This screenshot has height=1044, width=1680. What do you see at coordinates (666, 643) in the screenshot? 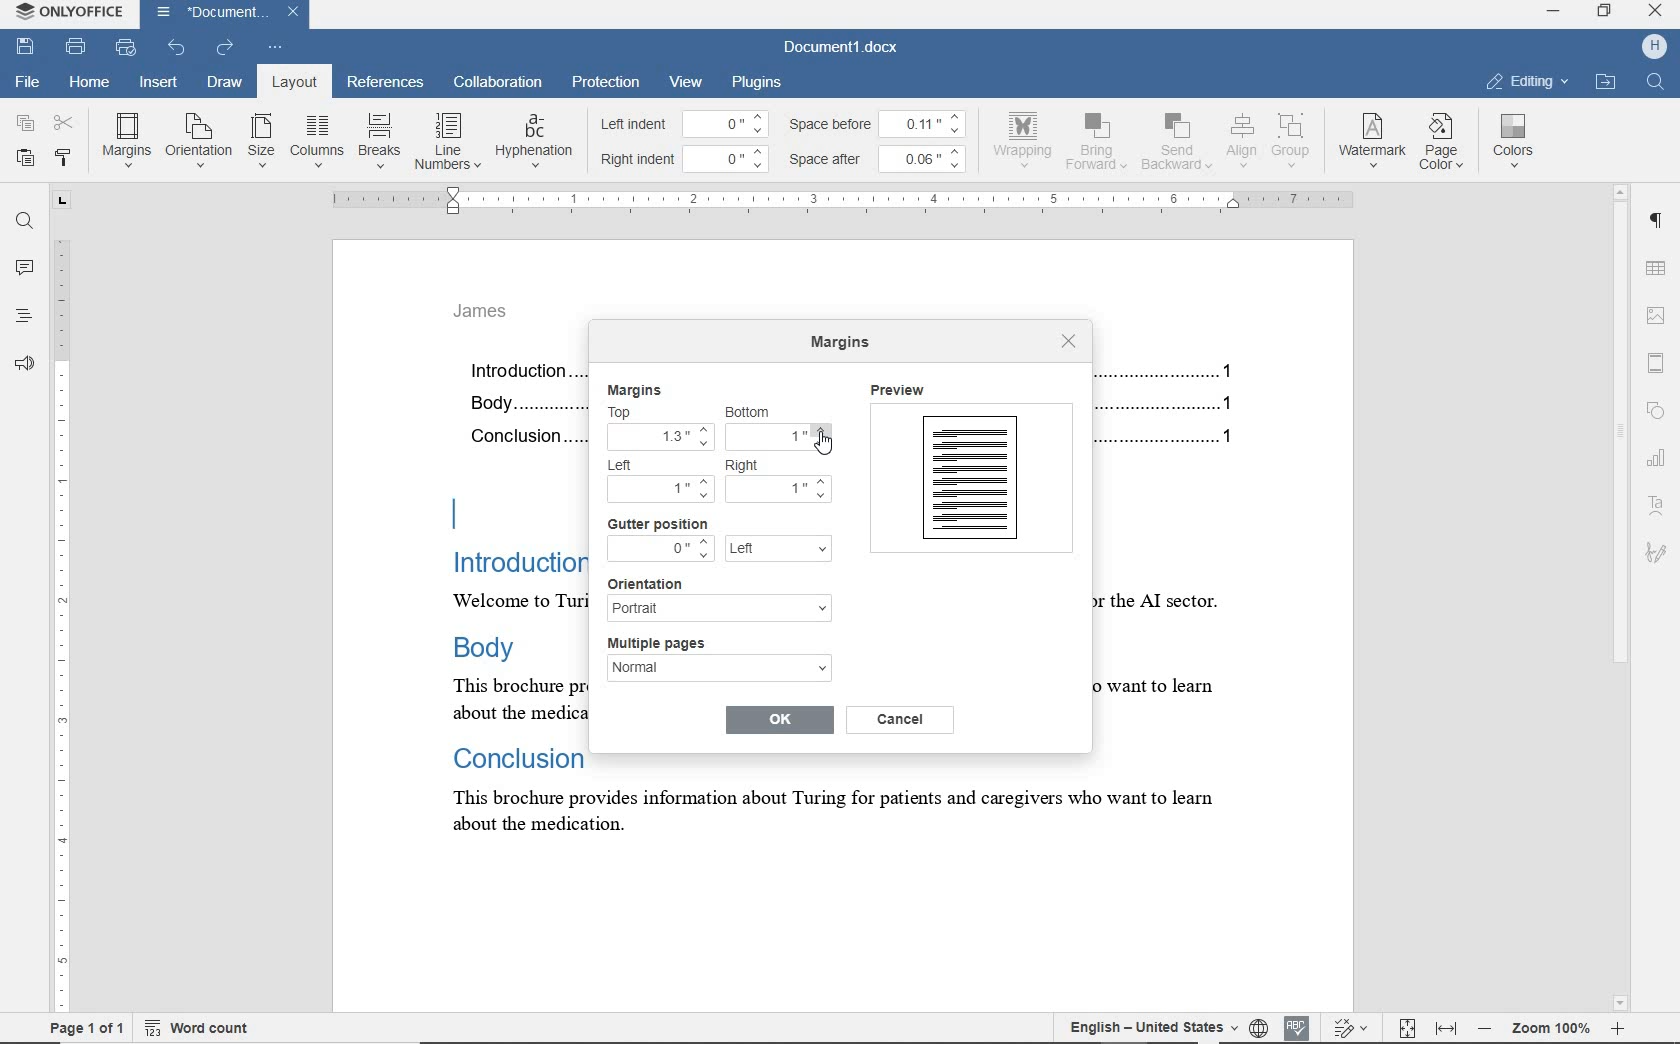
I see `multiple pages` at bounding box center [666, 643].